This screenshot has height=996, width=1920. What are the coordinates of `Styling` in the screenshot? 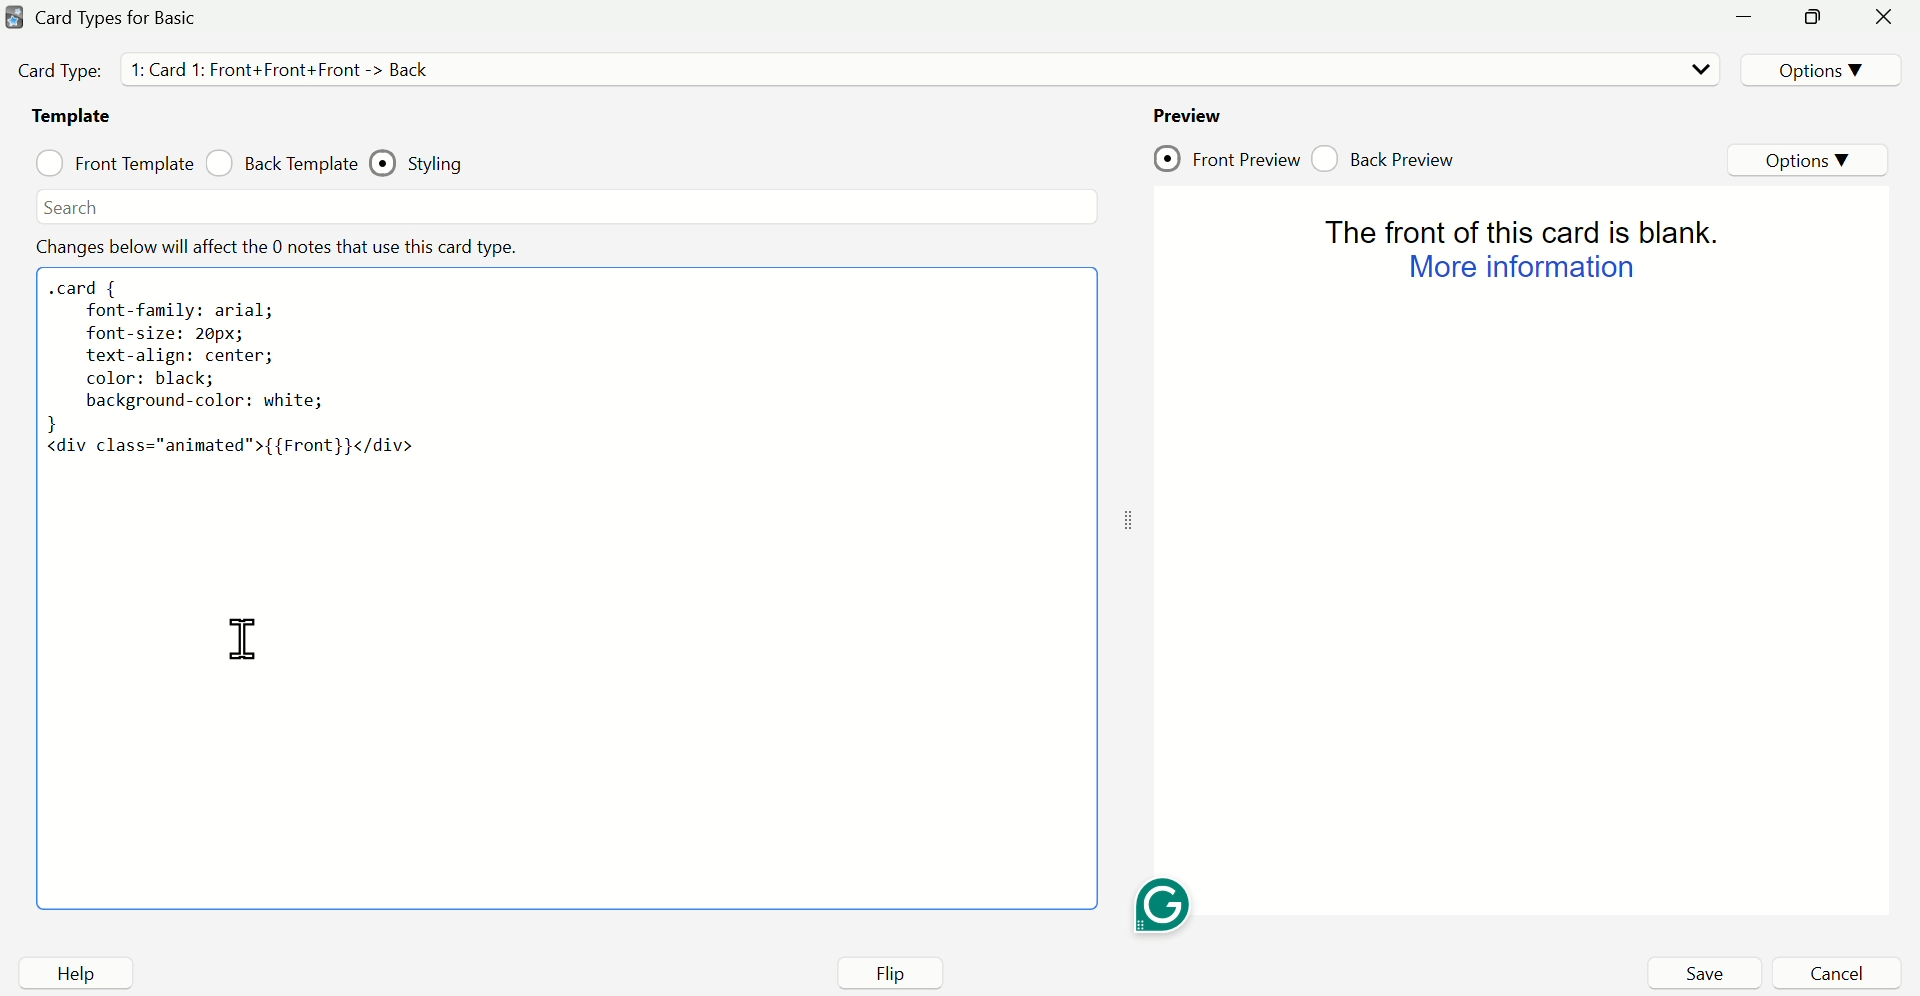 It's located at (433, 159).